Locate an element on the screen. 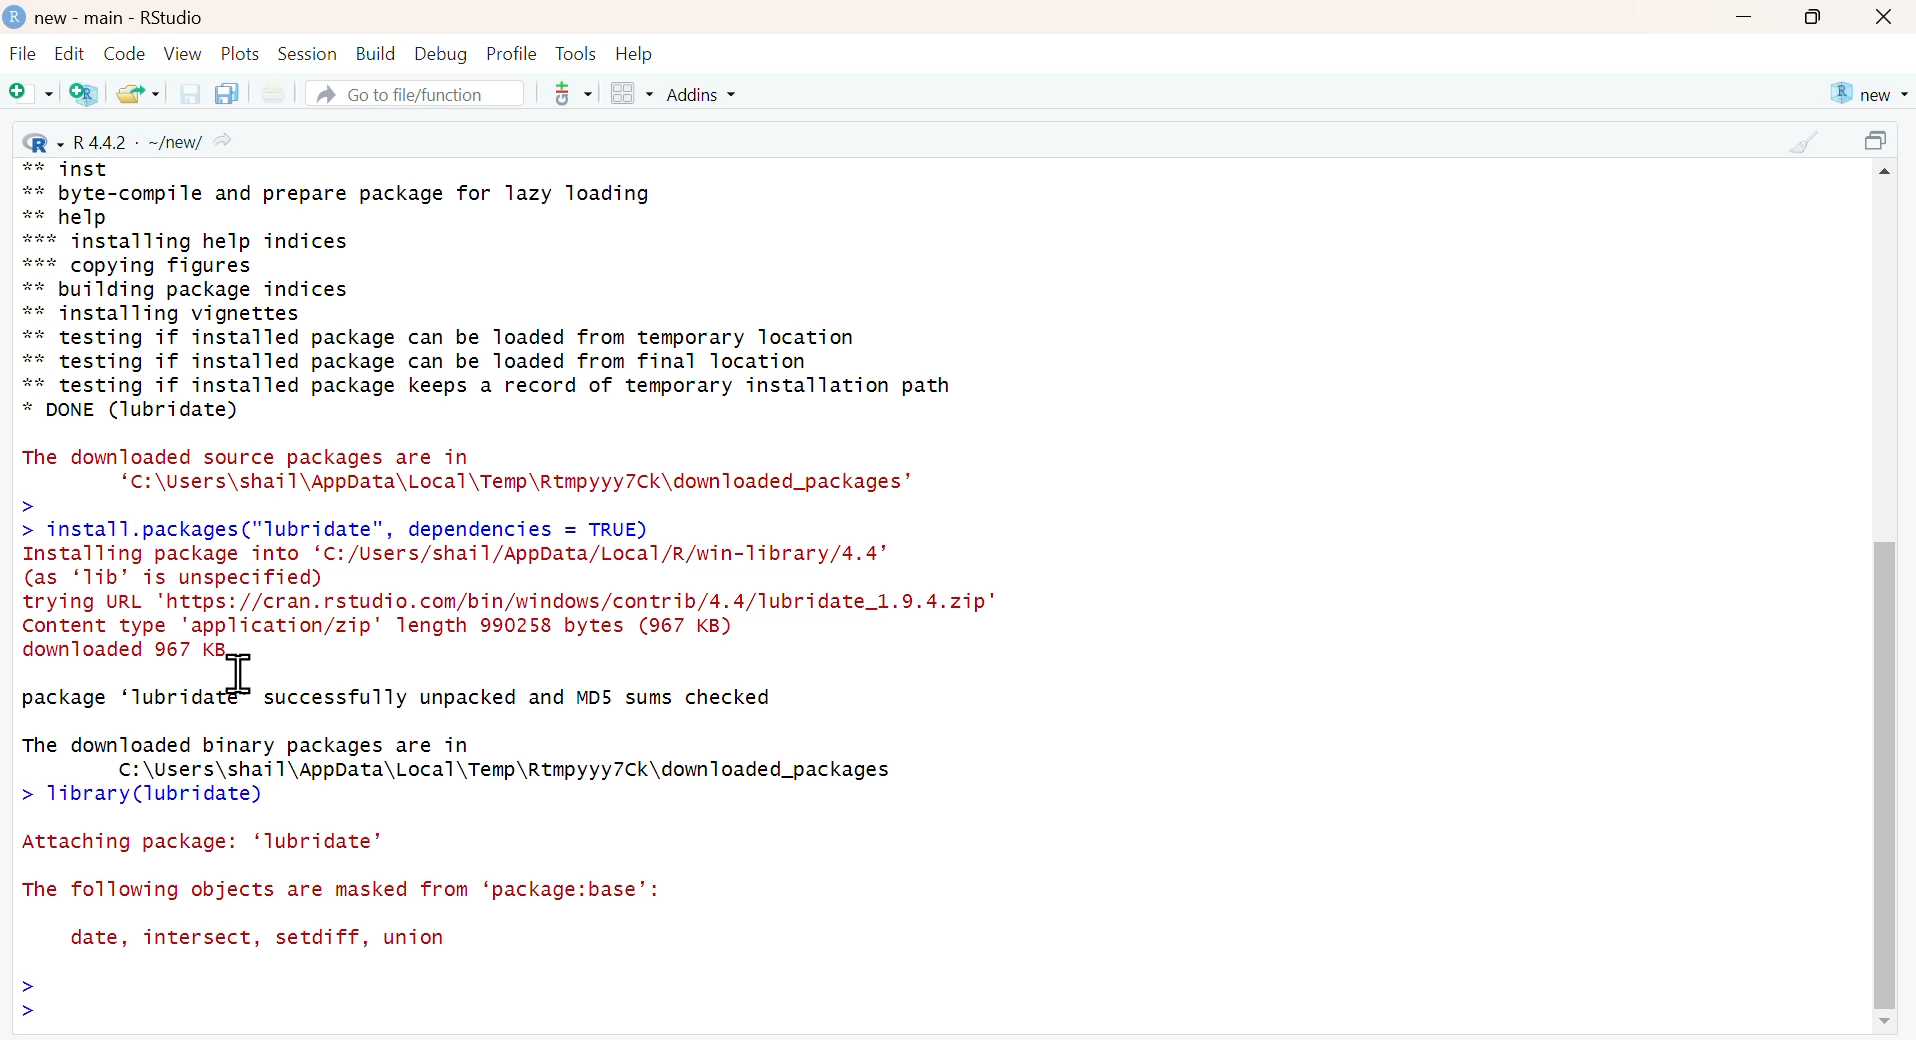 This screenshot has width=1916, height=1040. cursor is located at coordinates (242, 675).